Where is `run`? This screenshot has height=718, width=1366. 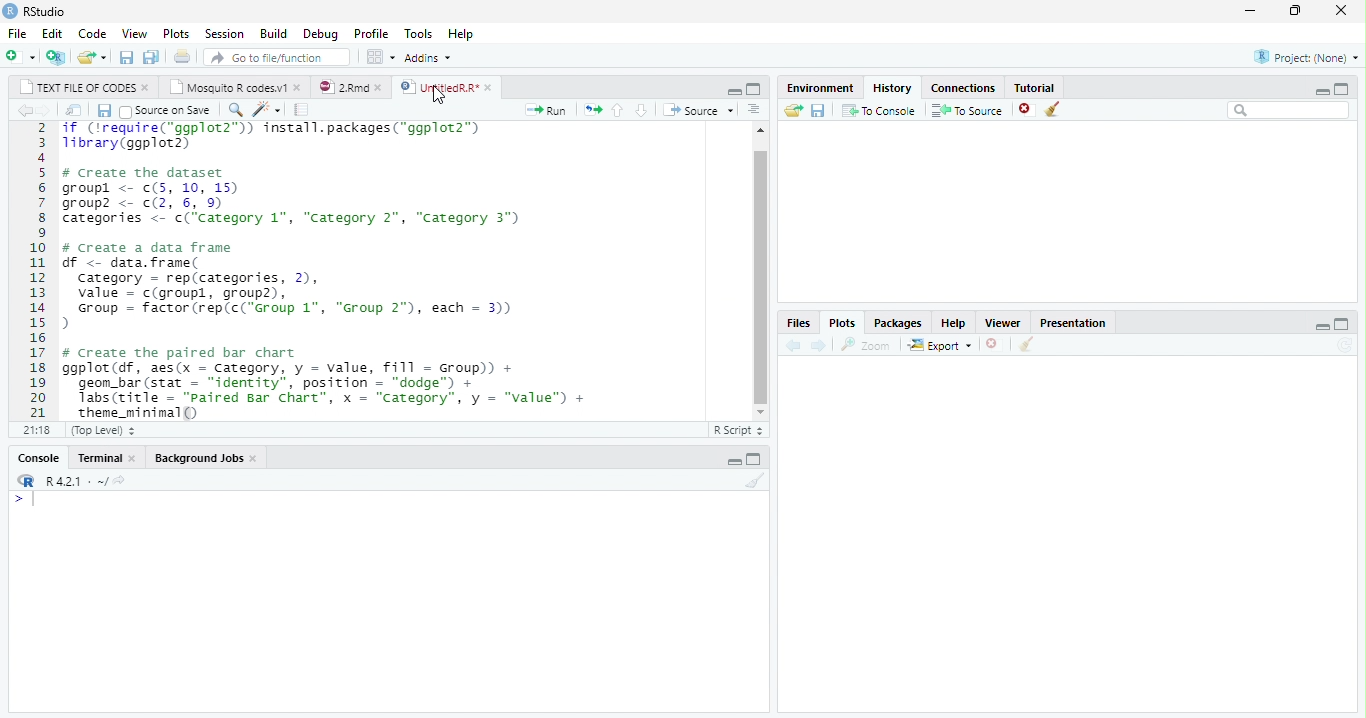 run is located at coordinates (549, 109).